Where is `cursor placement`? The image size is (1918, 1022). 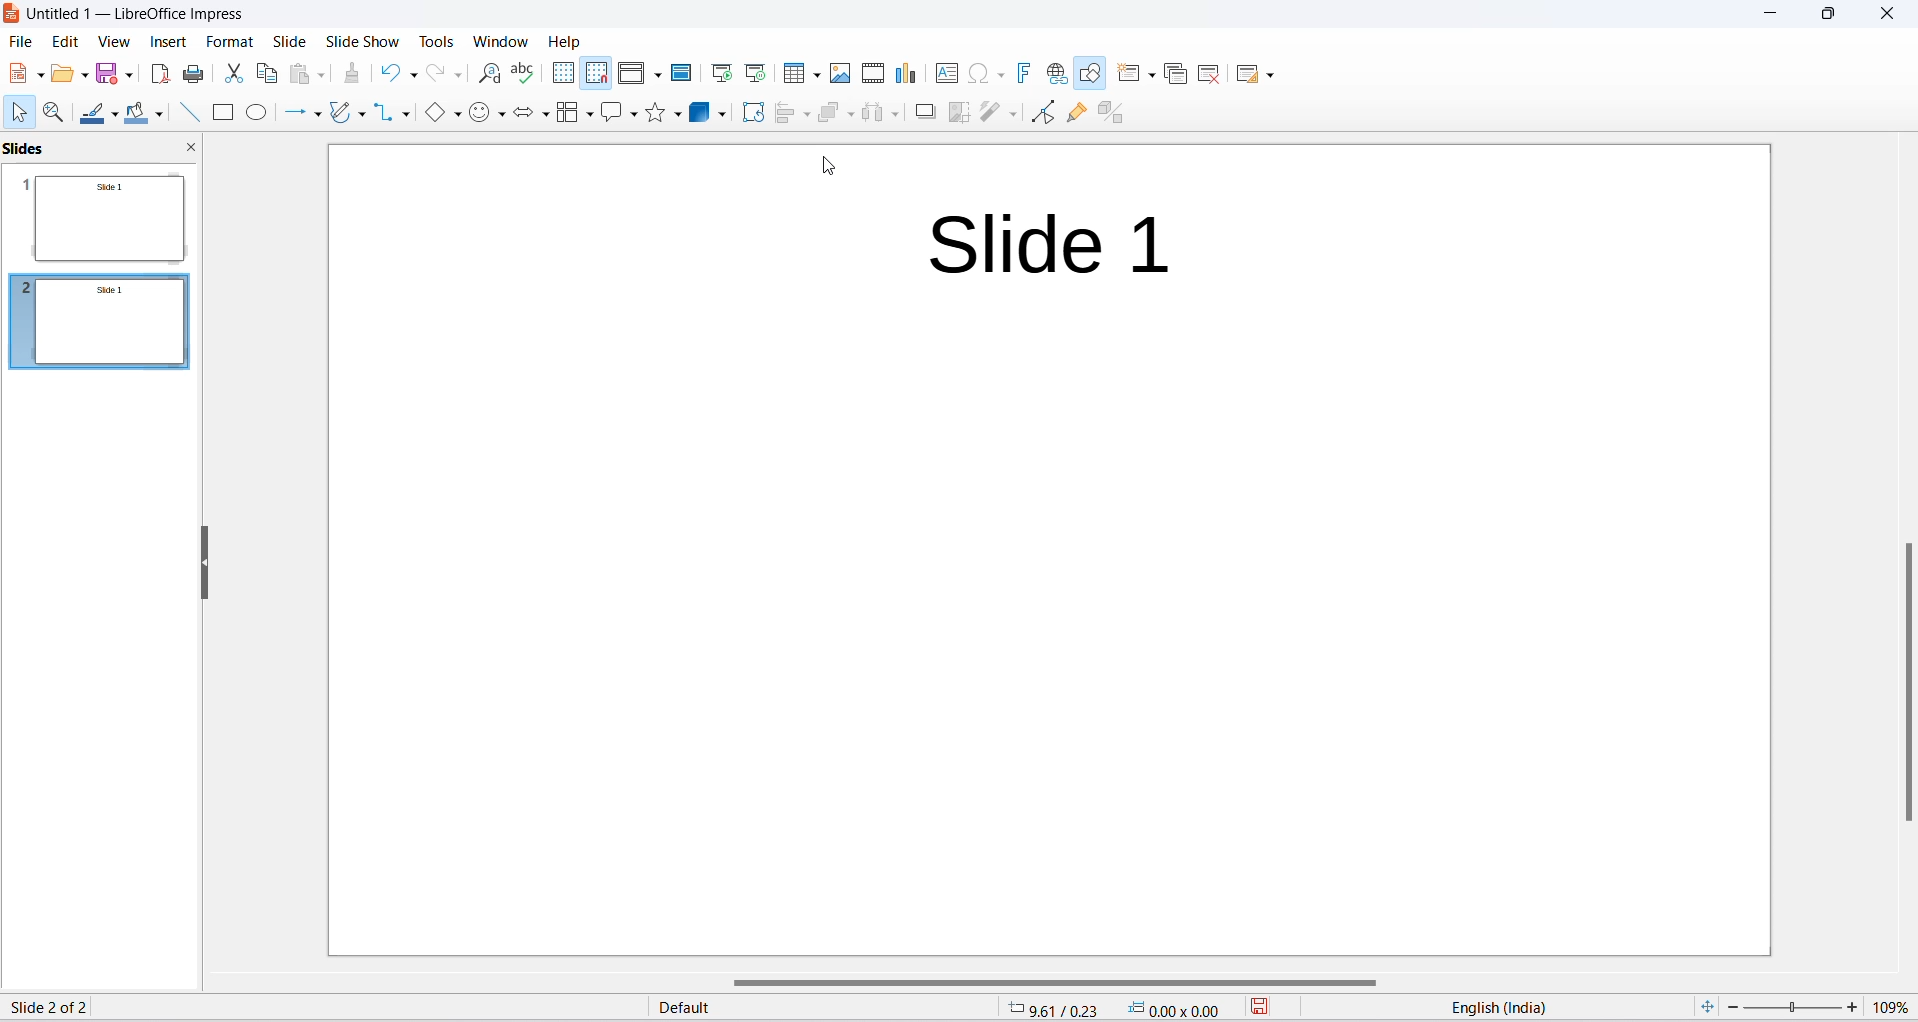
cursor placement is located at coordinates (1110, 1008).